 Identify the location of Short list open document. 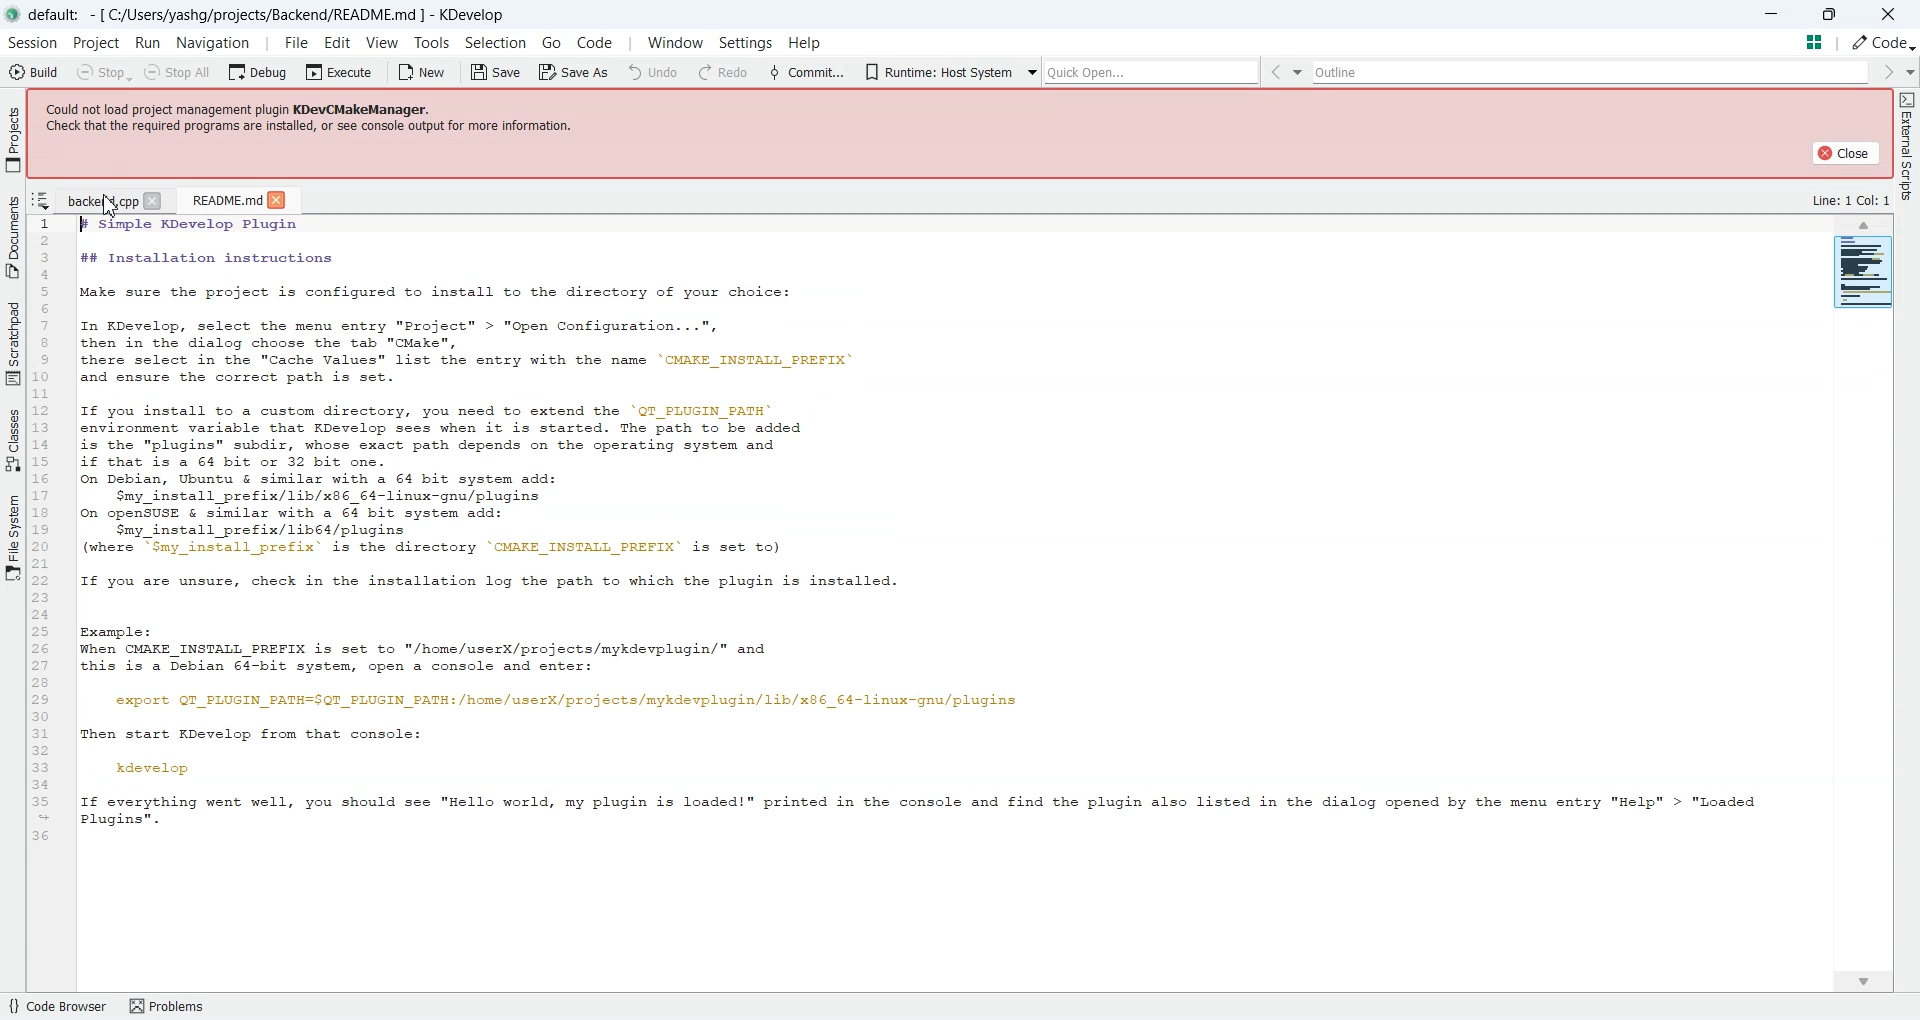
(41, 201).